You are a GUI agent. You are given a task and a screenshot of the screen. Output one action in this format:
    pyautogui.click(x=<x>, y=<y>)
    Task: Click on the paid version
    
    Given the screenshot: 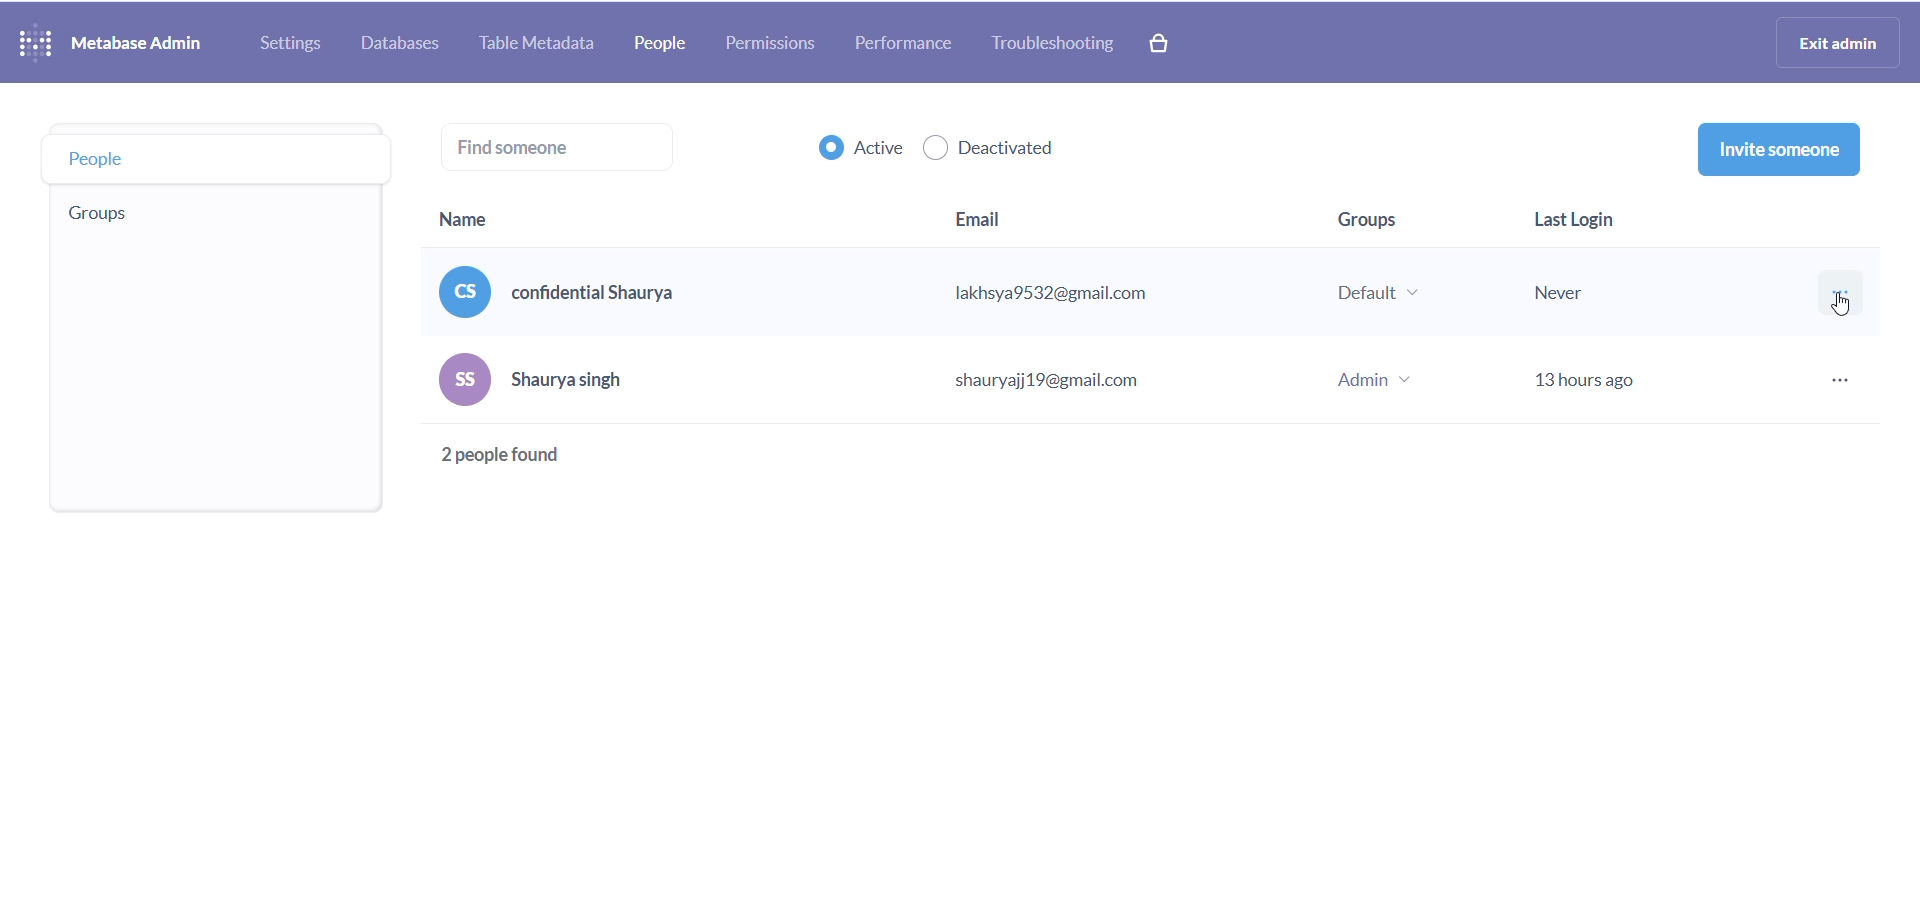 What is the action you would take?
    pyautogui.click(x=1162, y=42)
    